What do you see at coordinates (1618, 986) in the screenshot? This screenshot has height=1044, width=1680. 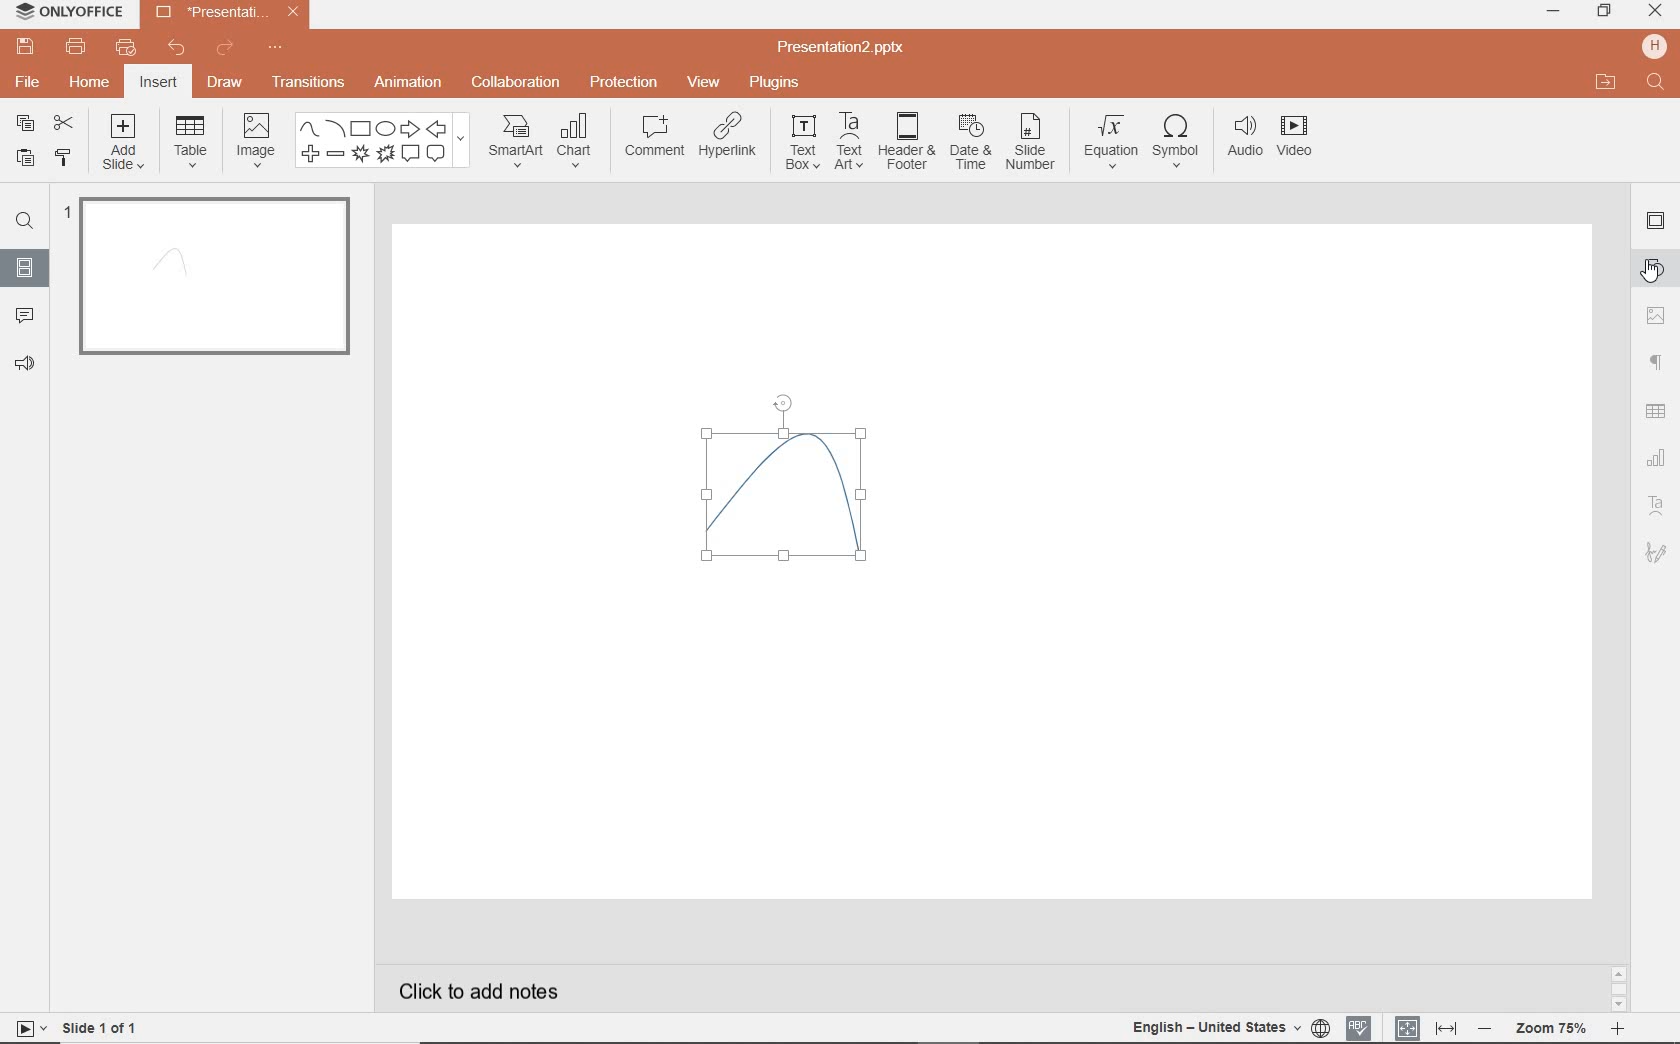 I see `SCROLLBAR` at bounding box center [1618, 986].